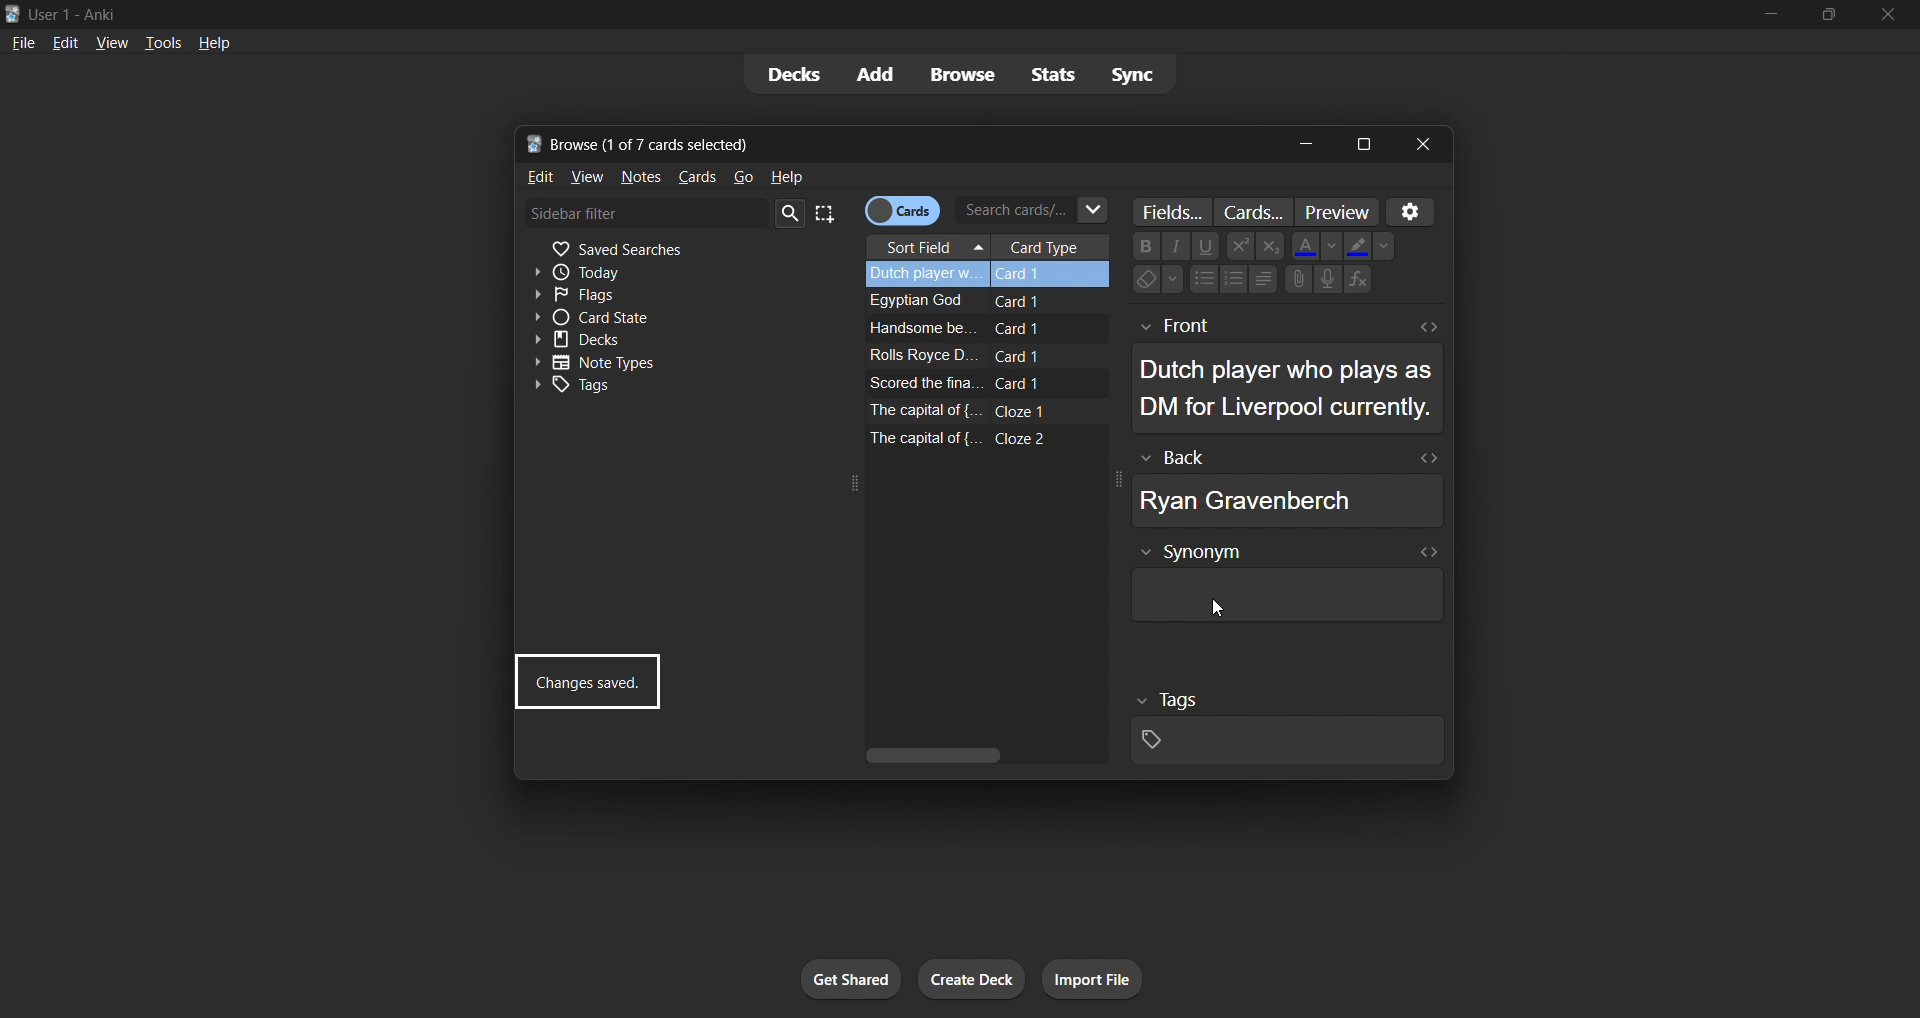  Describe the element at coordinates (792, 74) in the screenshot. I see `decks` at that location.